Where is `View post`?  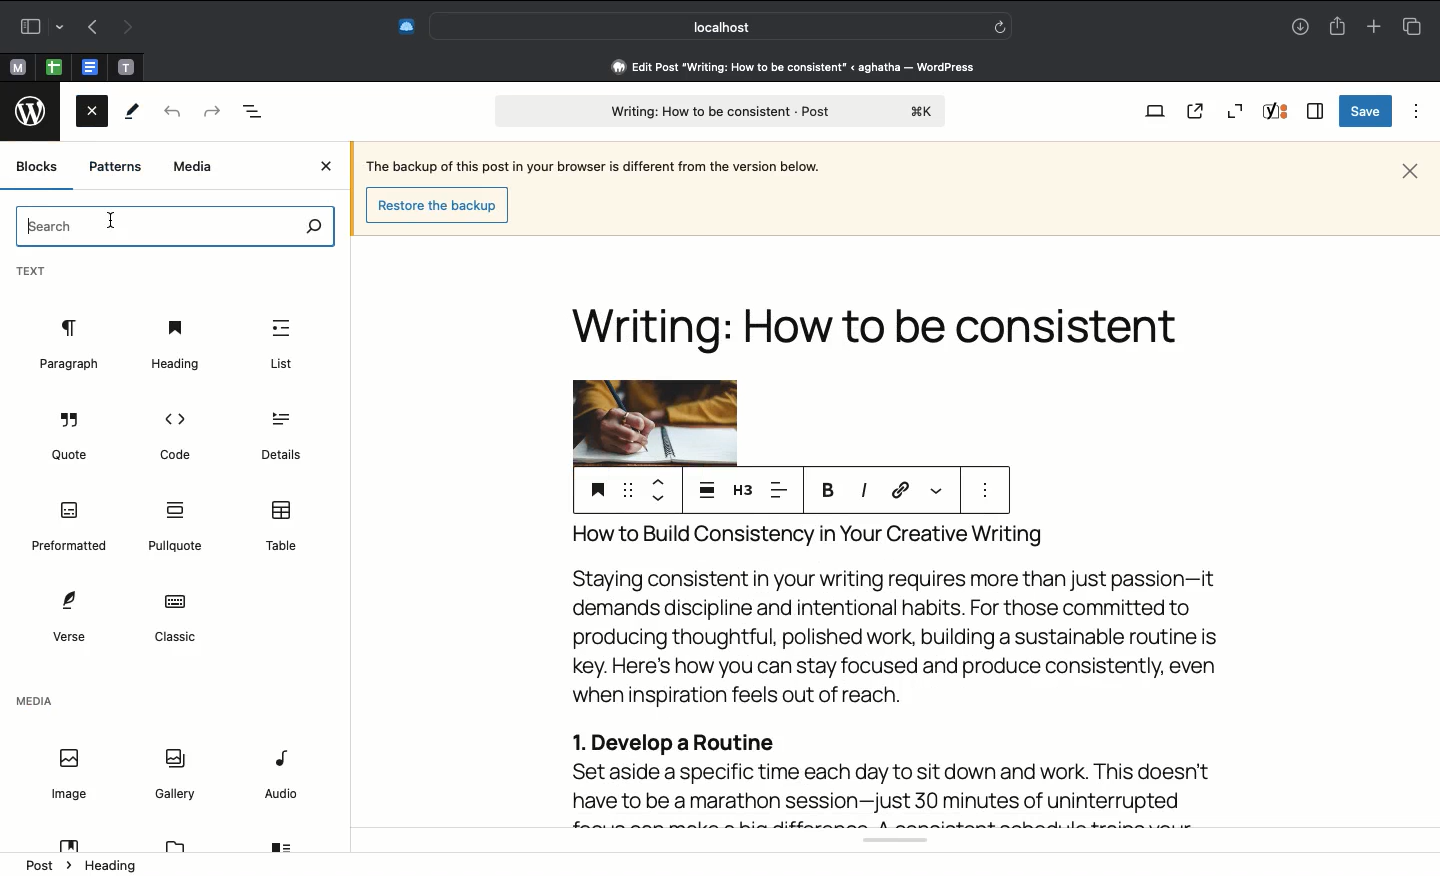
View post is located at coordinates (1195, 111).